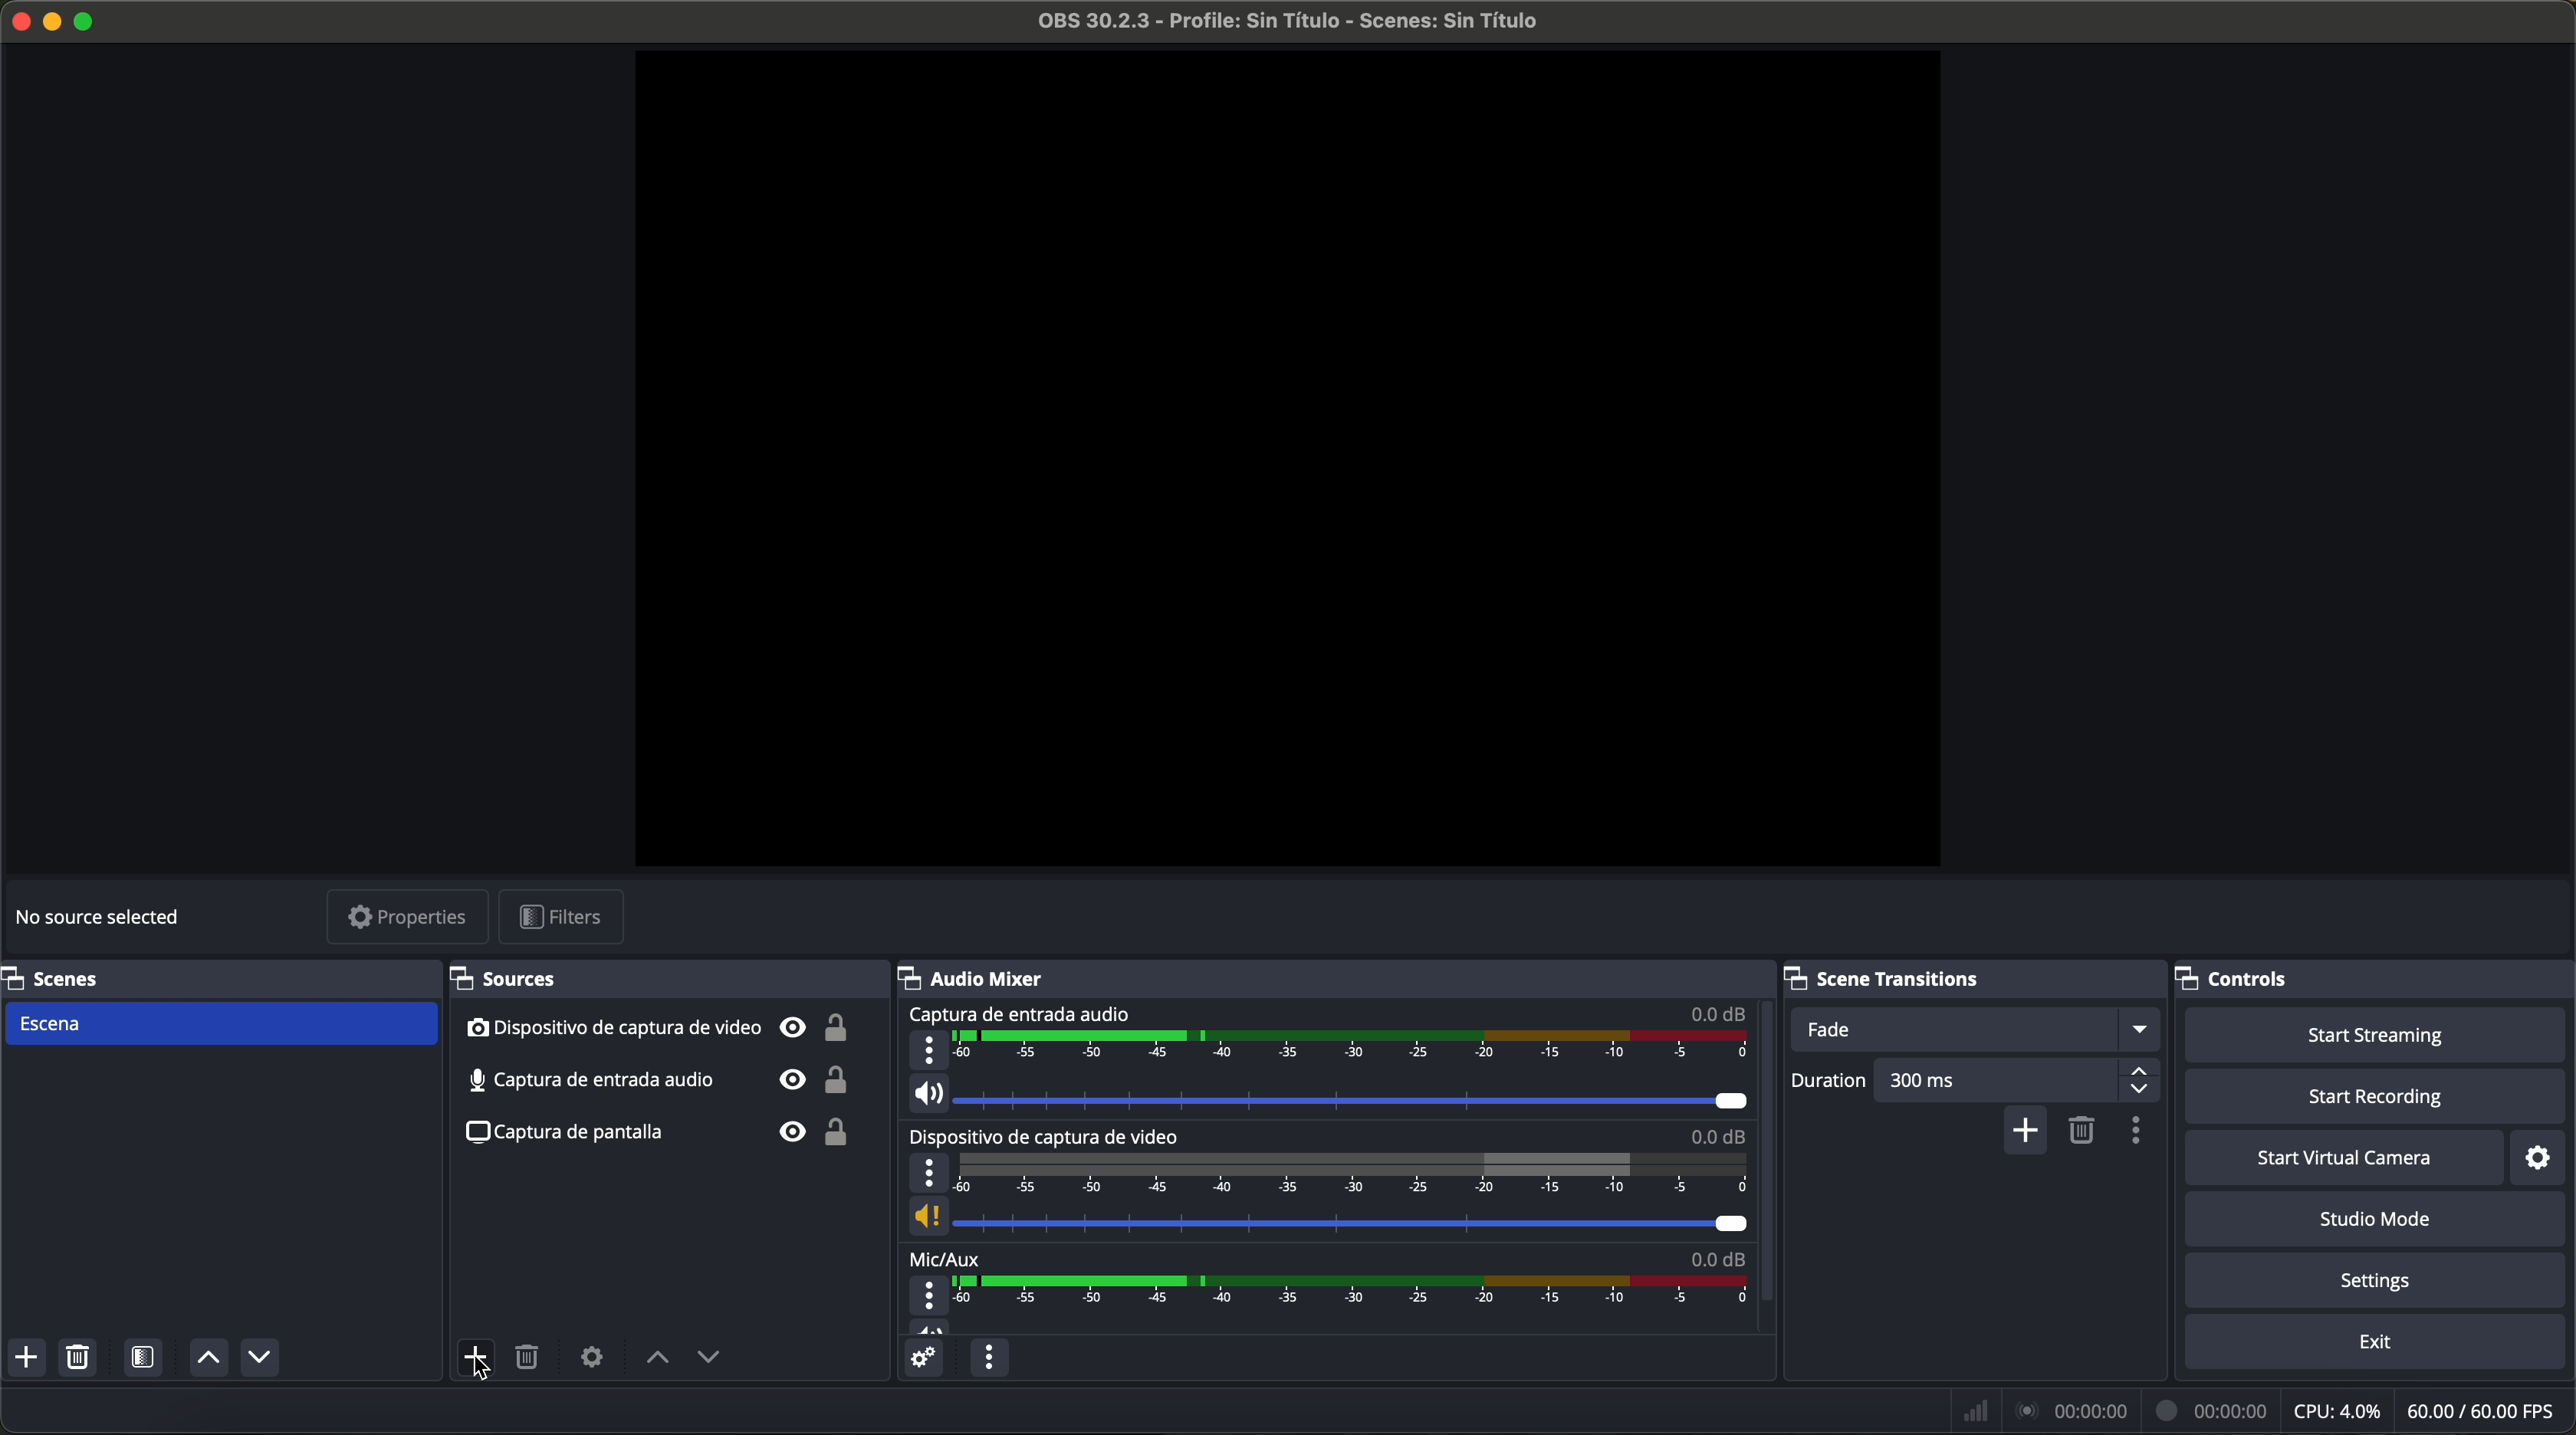 This screenshot has width=2576, height=1435. I want to click on audio input capture, so click(659, 1080).